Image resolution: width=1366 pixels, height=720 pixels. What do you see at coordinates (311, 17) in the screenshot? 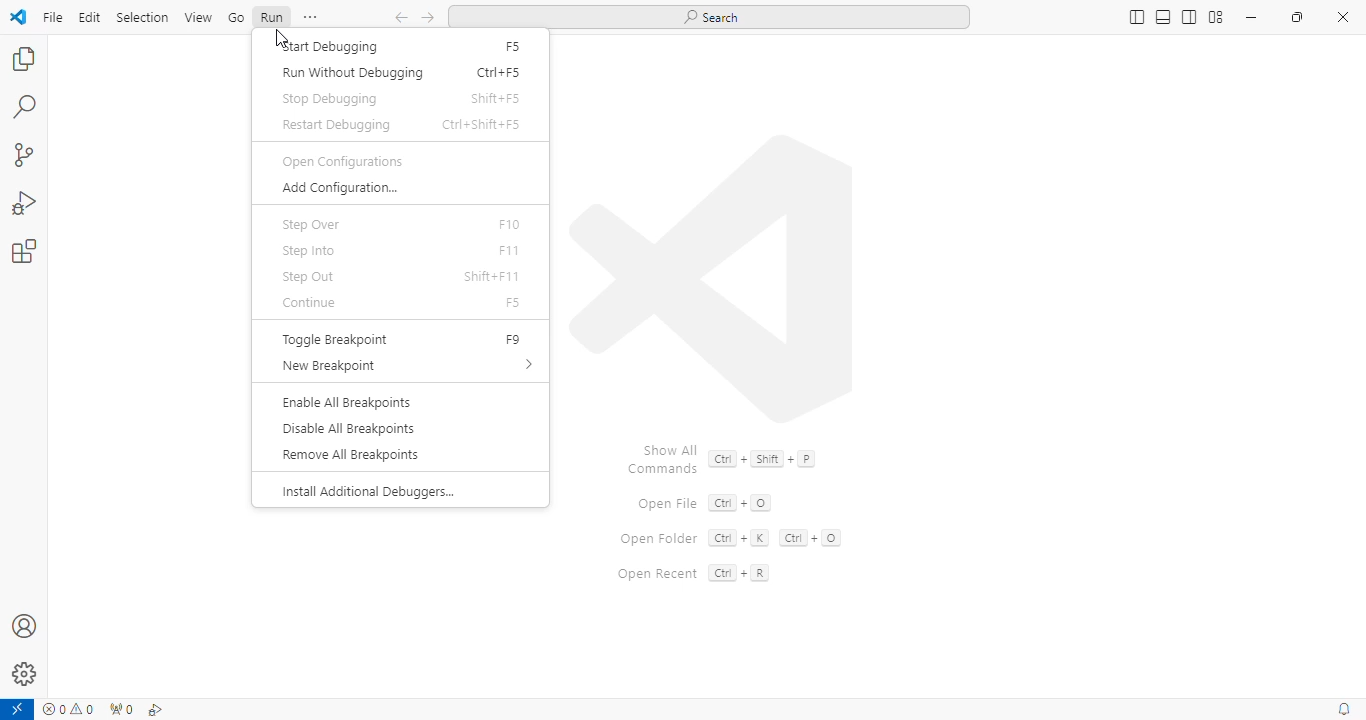
I see `terminal / help` at bounding box center [311, 17].